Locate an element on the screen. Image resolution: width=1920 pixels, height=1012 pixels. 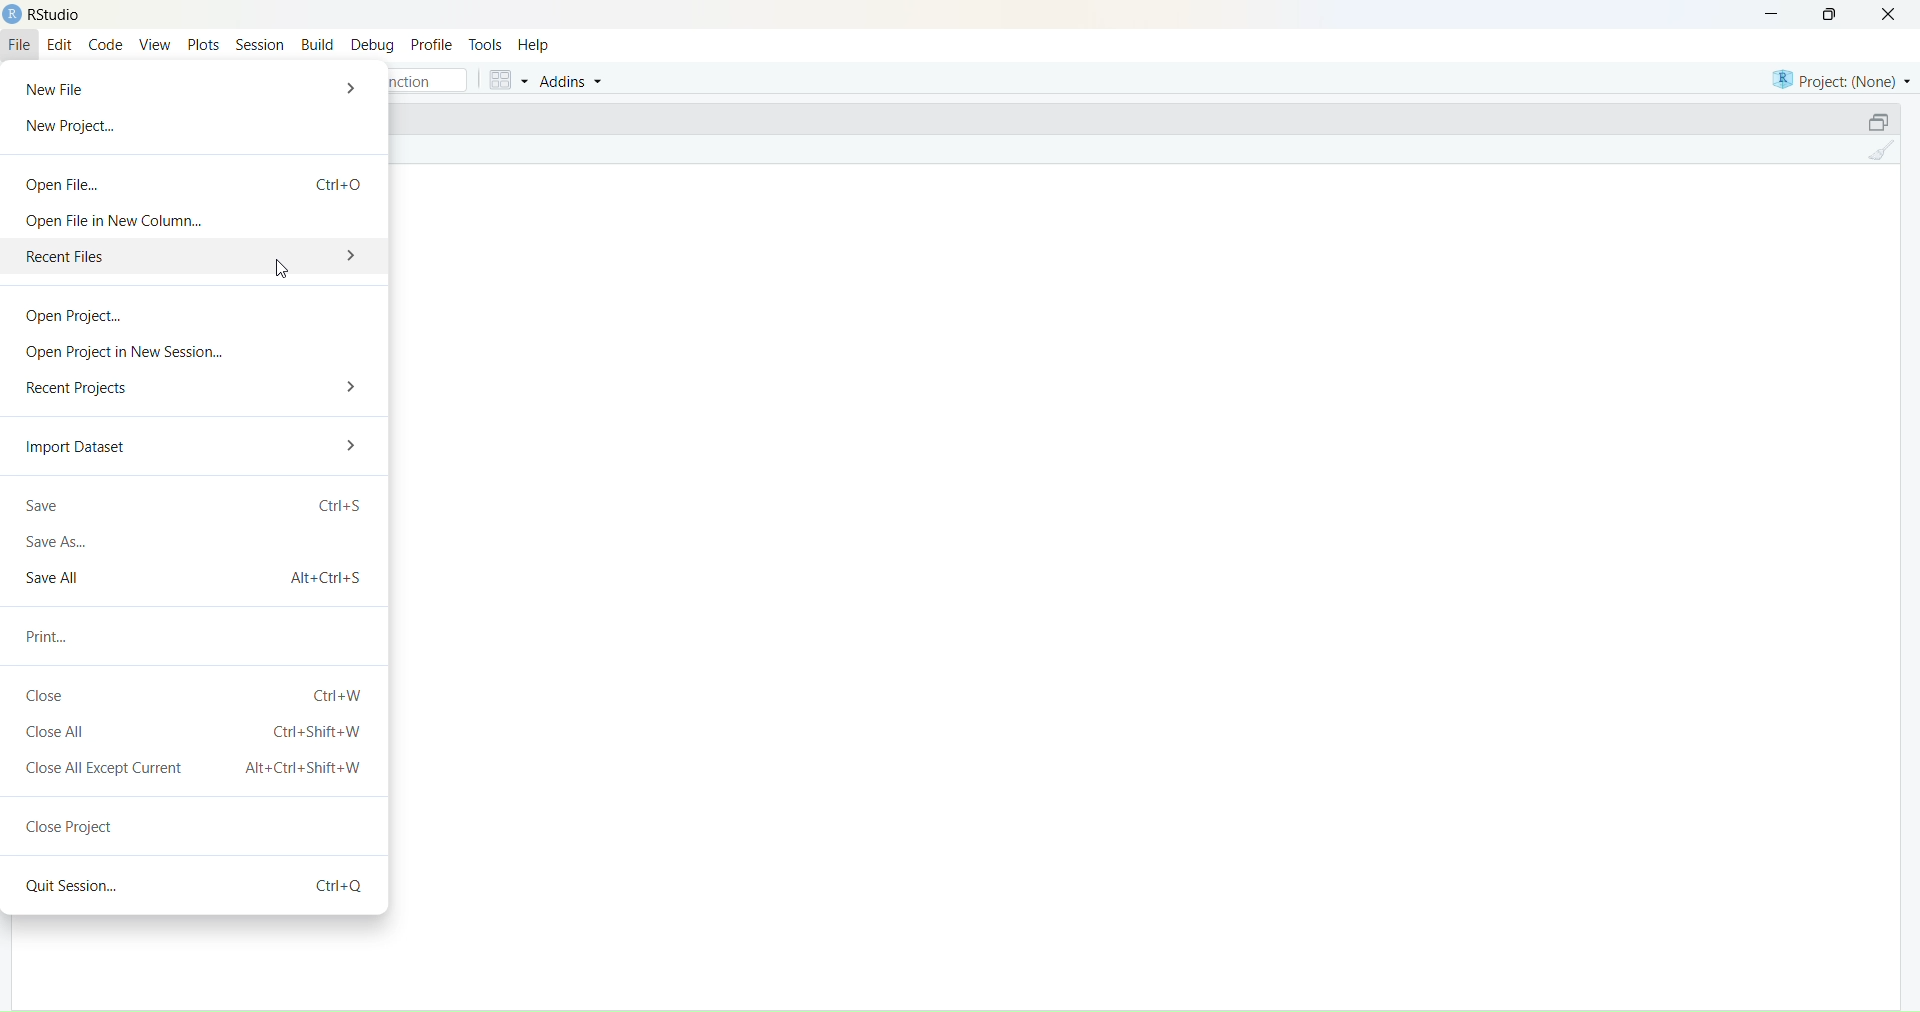
New File is located at coordinates (66, 87).